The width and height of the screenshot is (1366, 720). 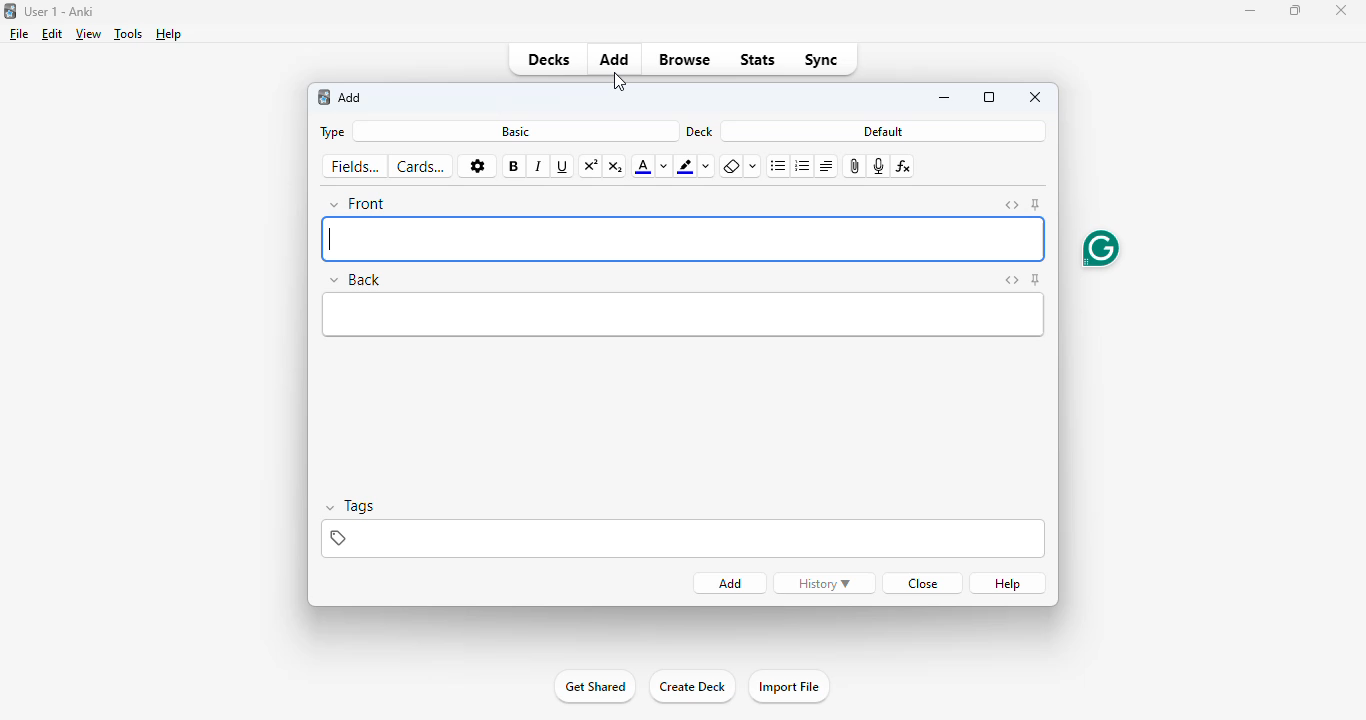 I want to click on browse, so click(x=686, y=59).